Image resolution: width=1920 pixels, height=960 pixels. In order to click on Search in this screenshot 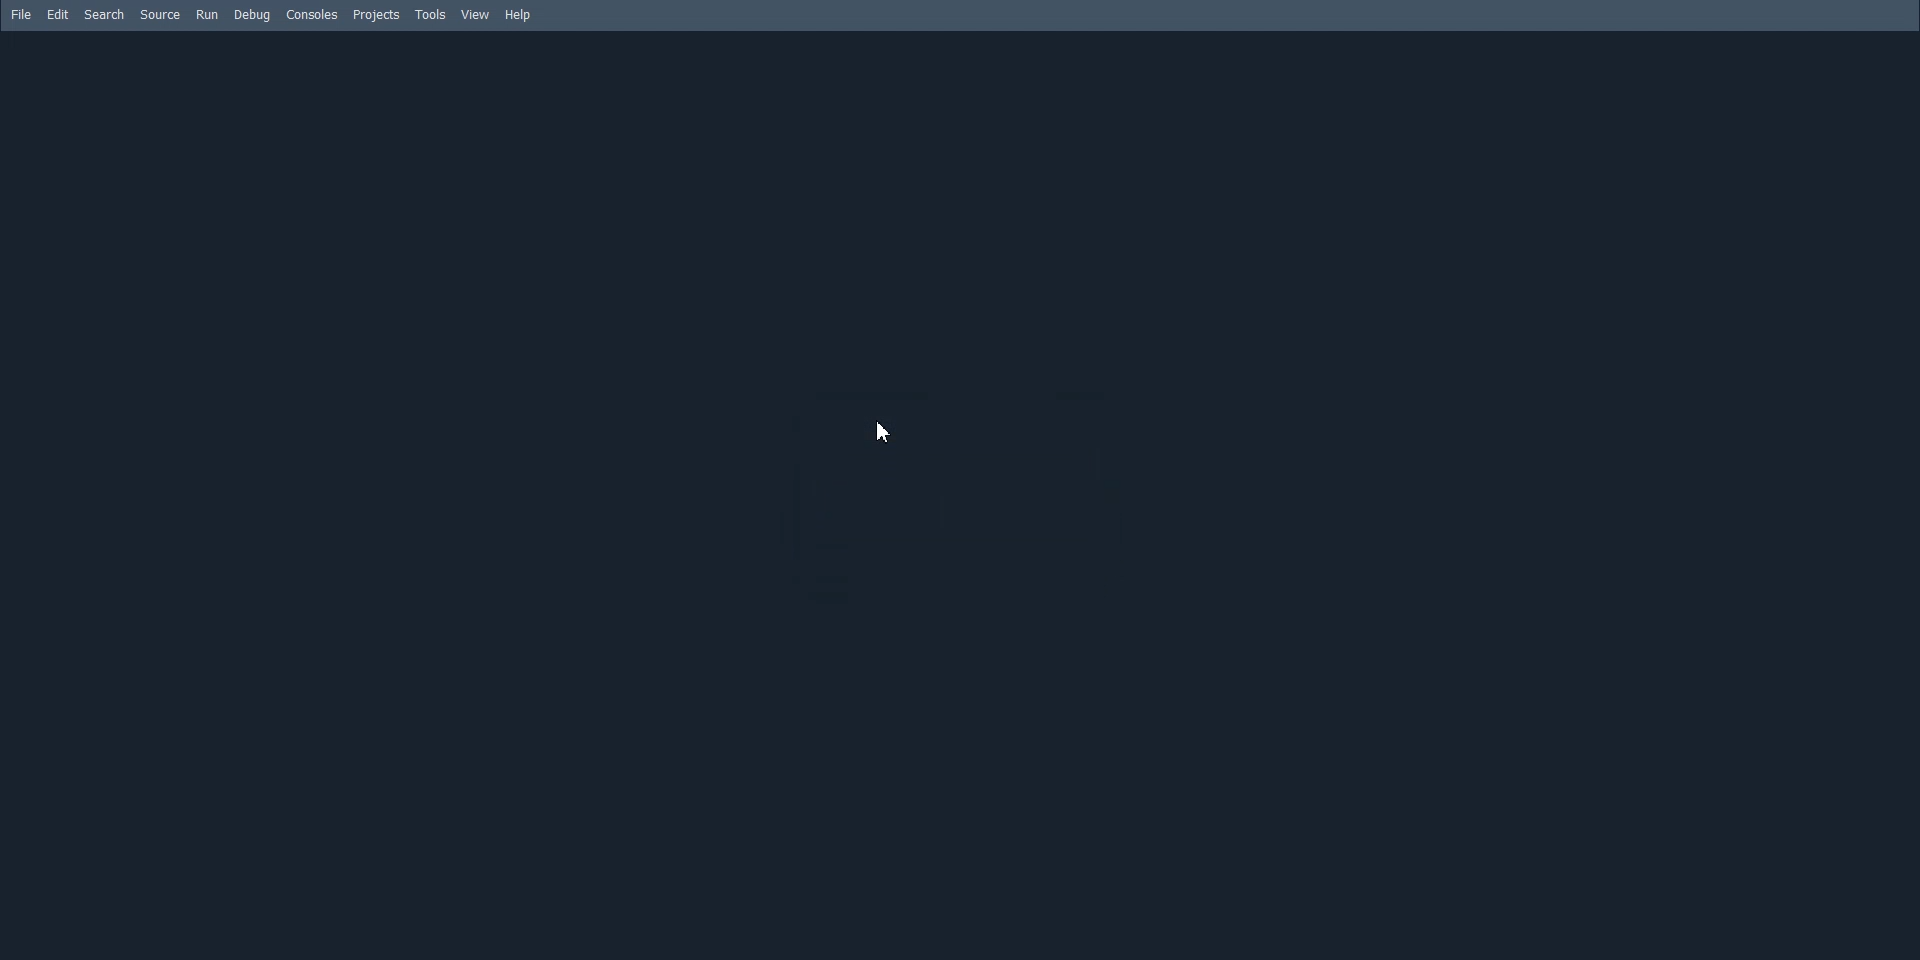, I will do `click(103, 14)`.